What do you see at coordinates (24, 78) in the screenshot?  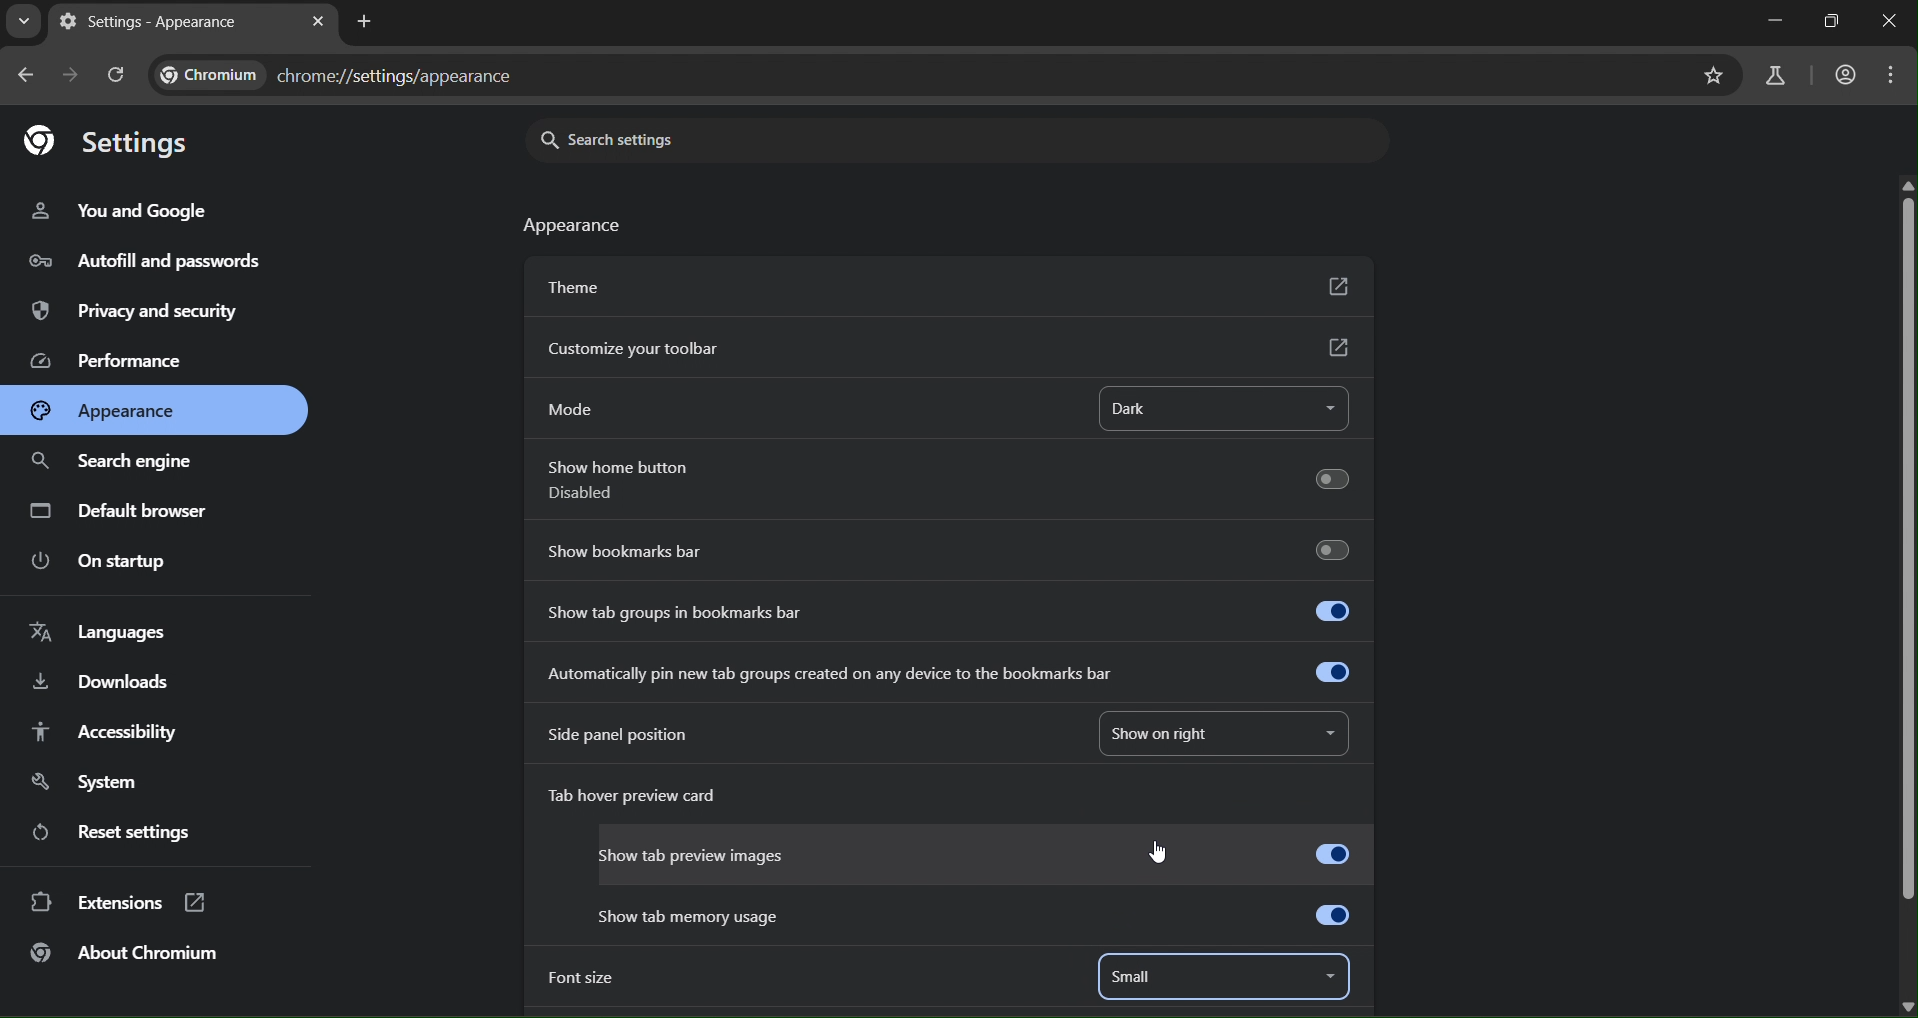 I see `go back one page` at bounding box center [24, 78].